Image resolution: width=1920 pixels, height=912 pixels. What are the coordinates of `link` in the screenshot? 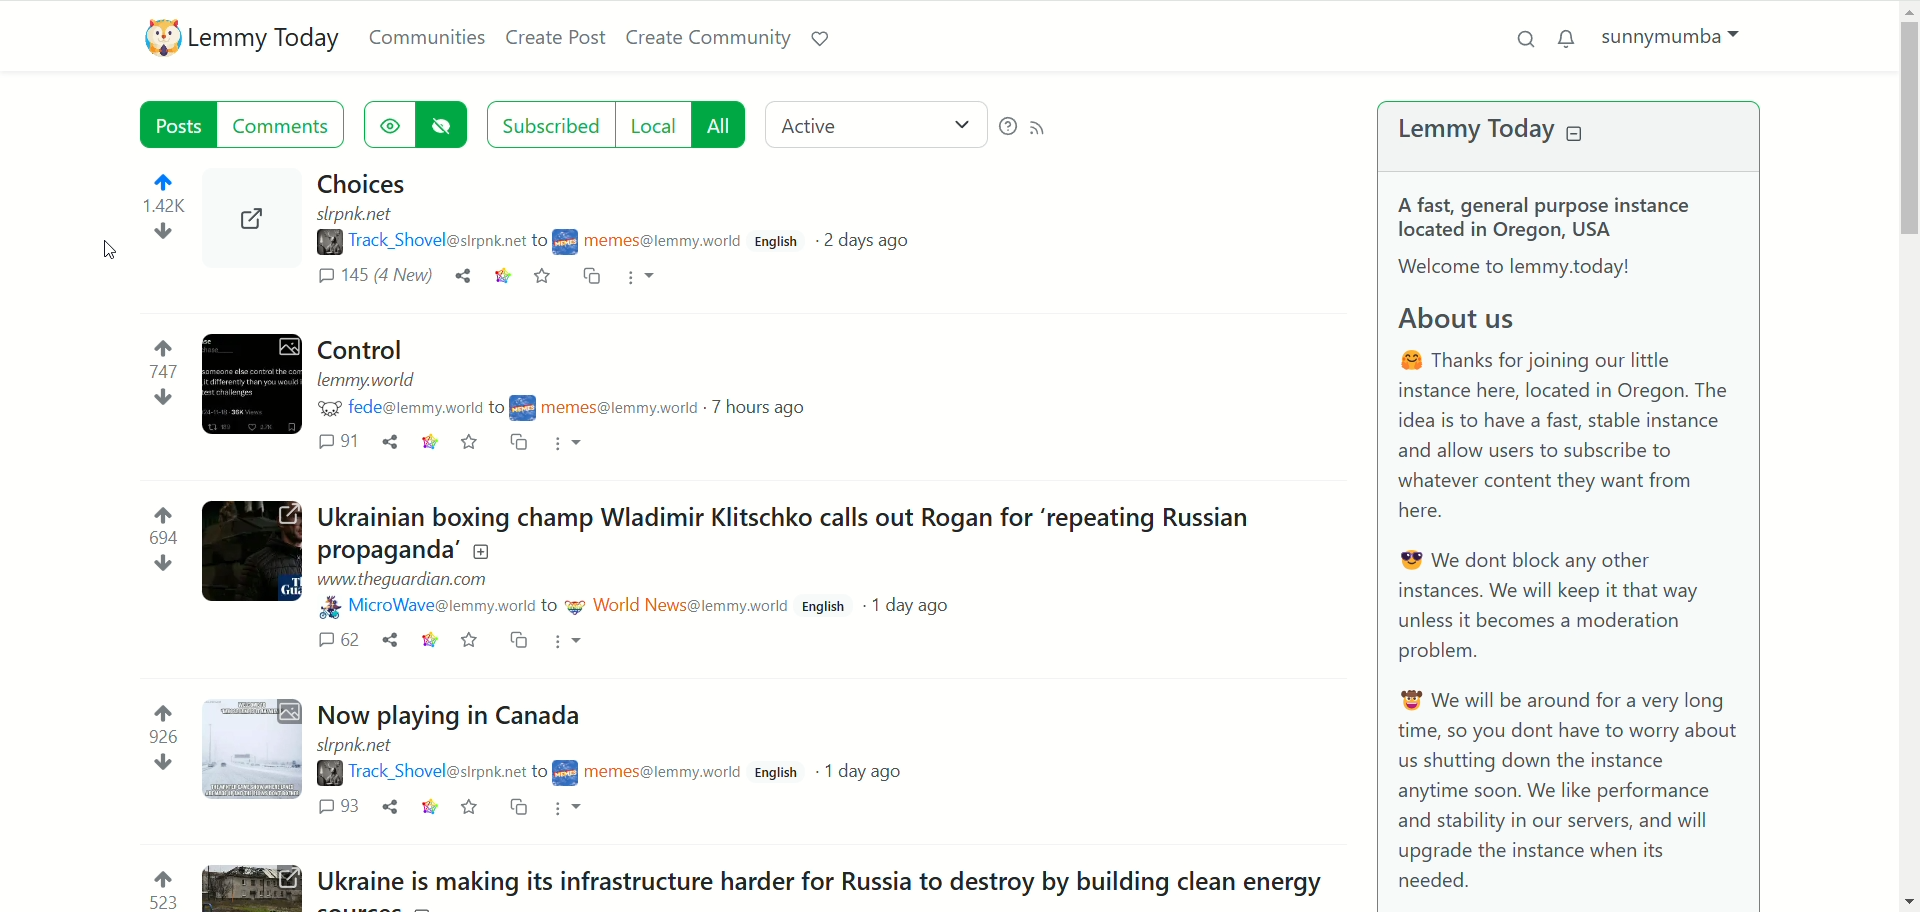 It's located at (432, 808).